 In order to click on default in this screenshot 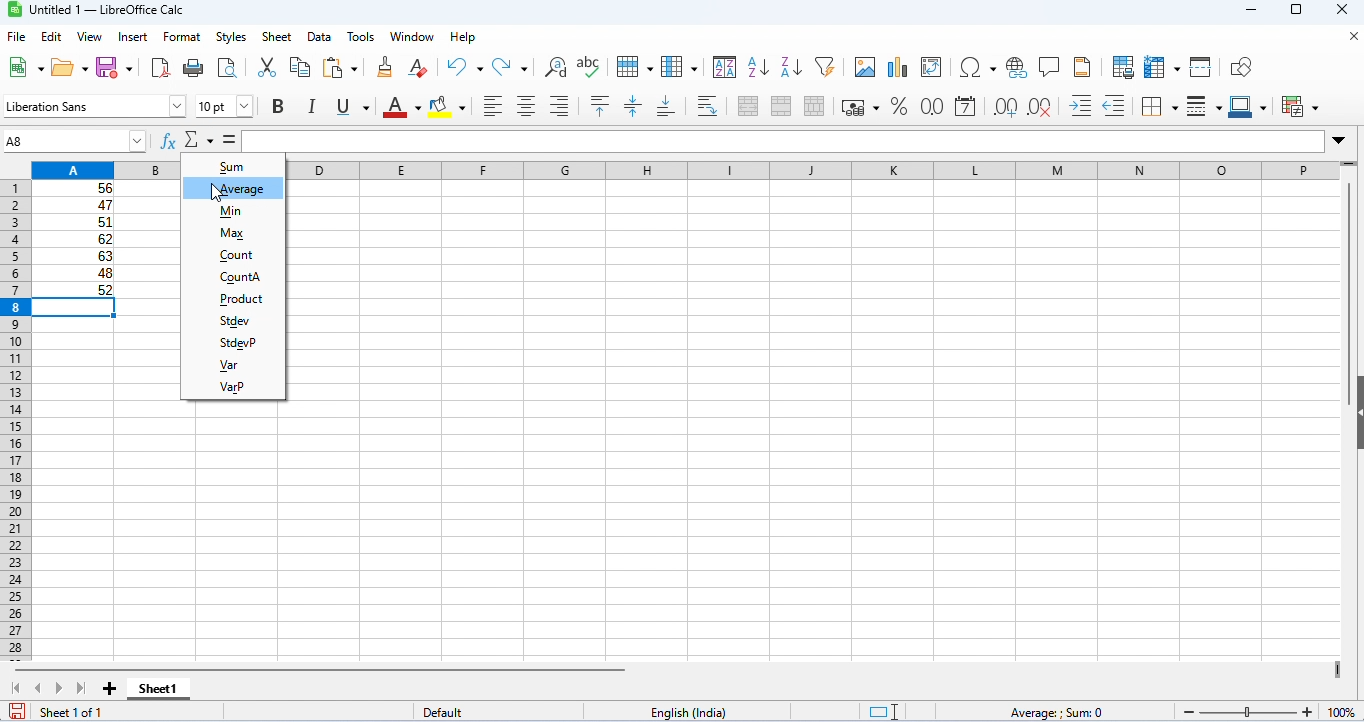, I will do `click(448, 713)`.